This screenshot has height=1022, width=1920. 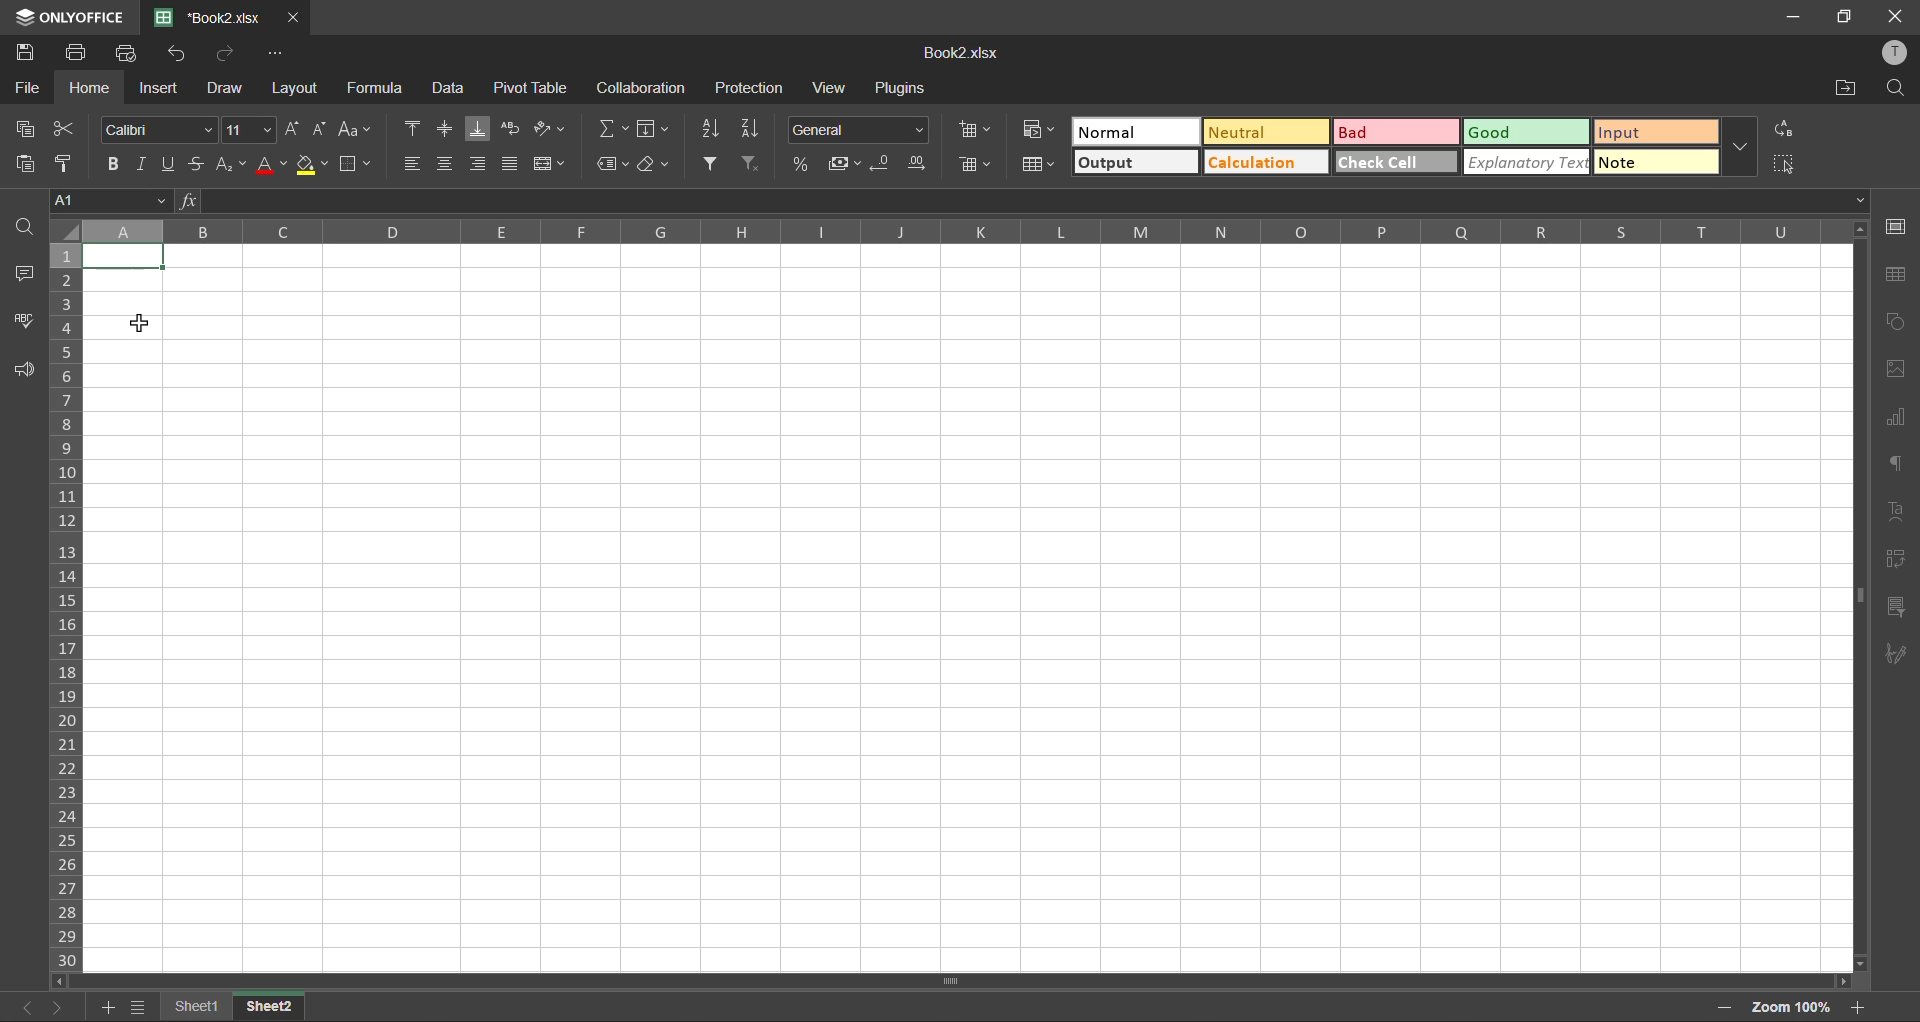 What do you see at coordinates (1894, 90) in the screenshot?
I see `find` at bounding box center [1894, 90].